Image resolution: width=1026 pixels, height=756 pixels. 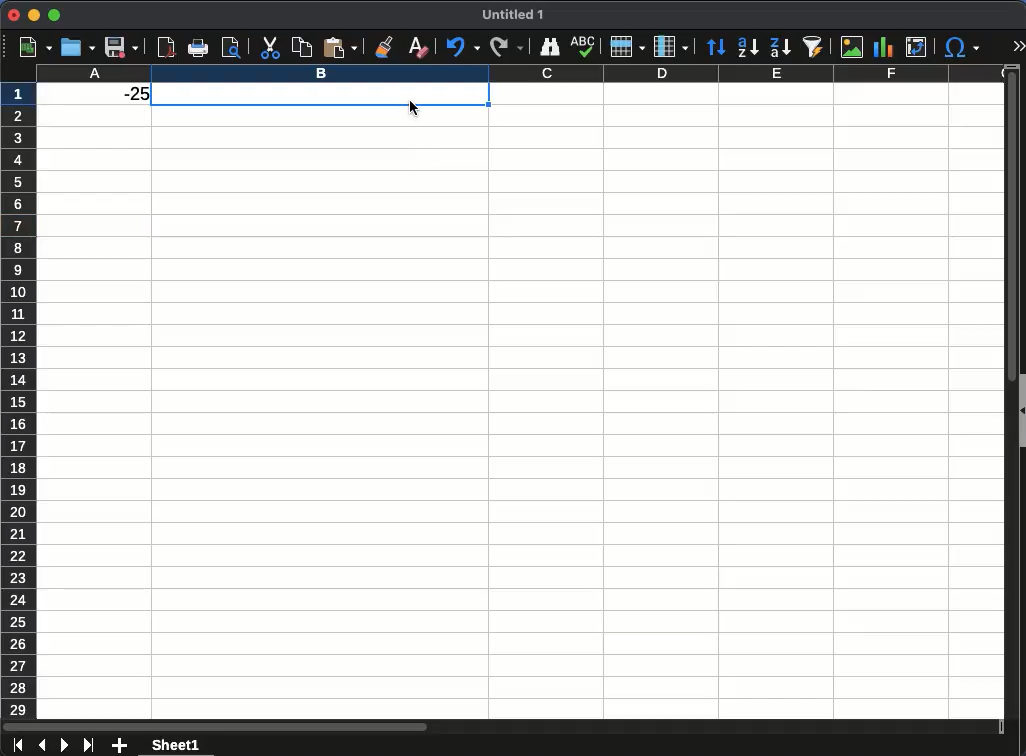 I want to click on column, so click(x=671, y=45).